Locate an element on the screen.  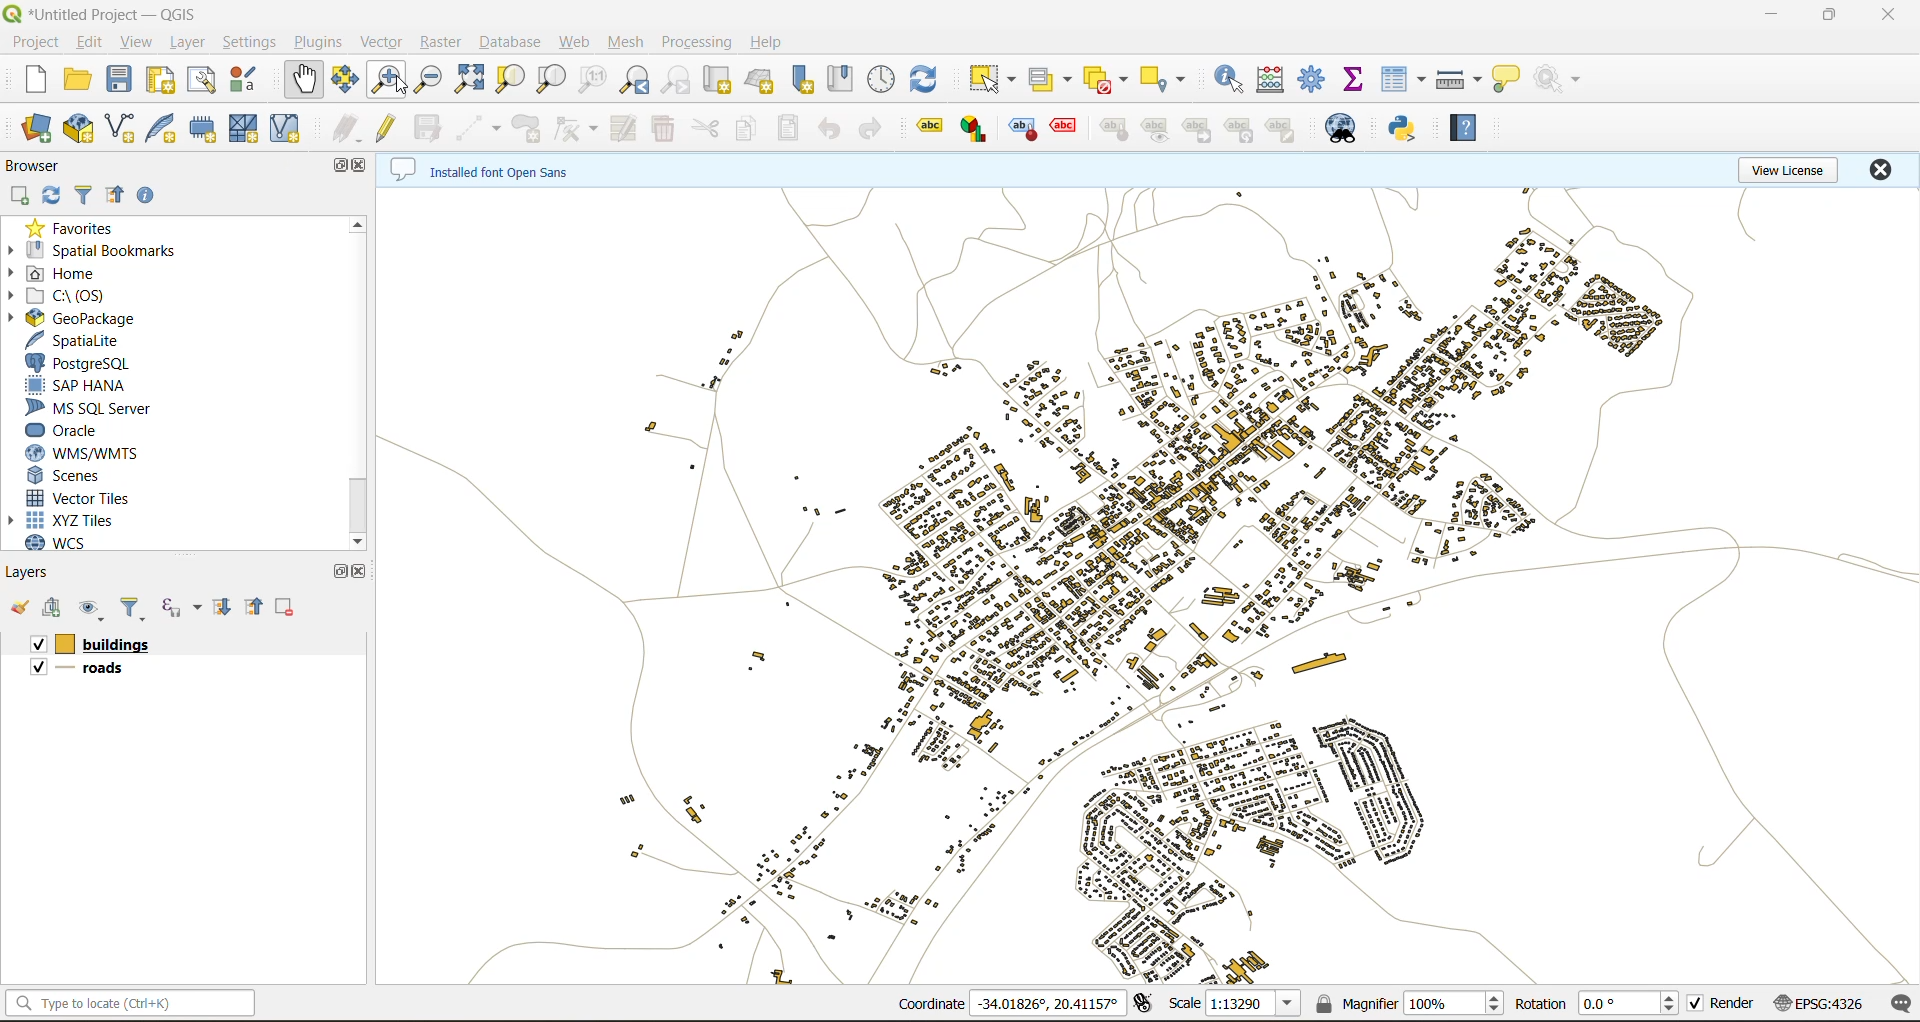
metadata is located at coordinates (483, 168).